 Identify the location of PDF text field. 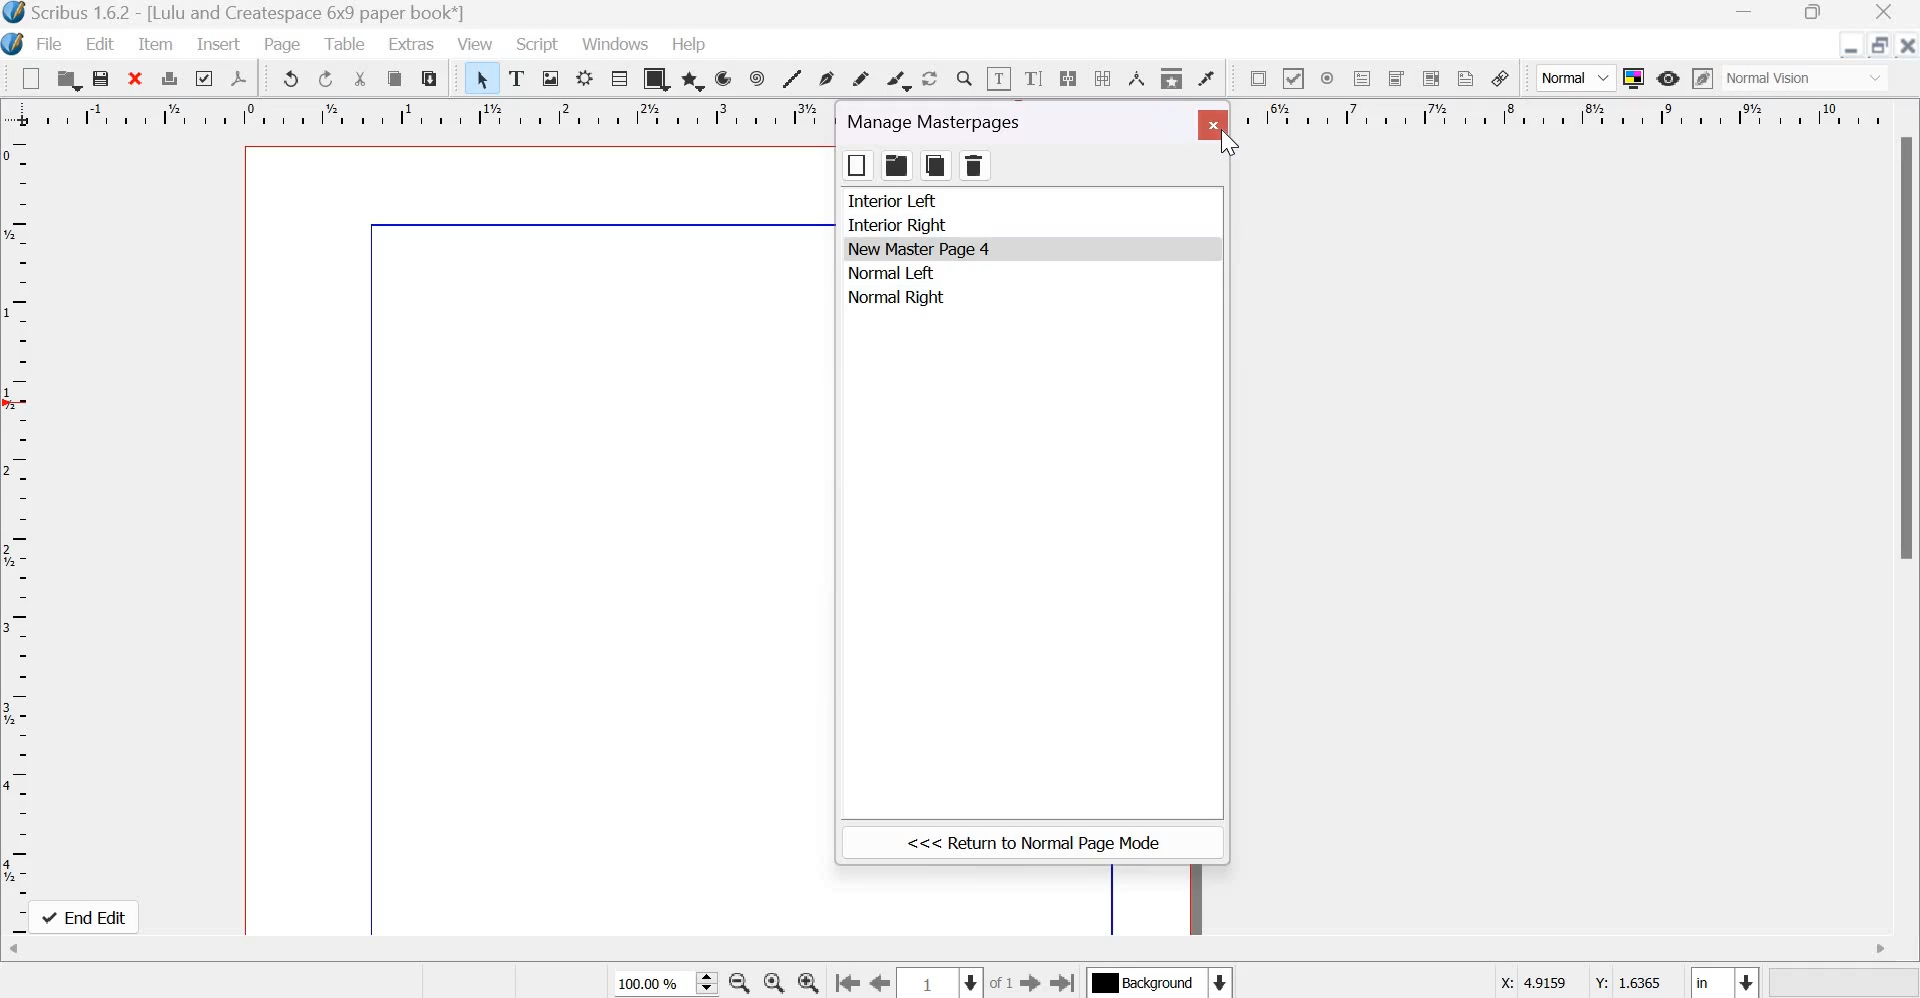
(1362, 78).